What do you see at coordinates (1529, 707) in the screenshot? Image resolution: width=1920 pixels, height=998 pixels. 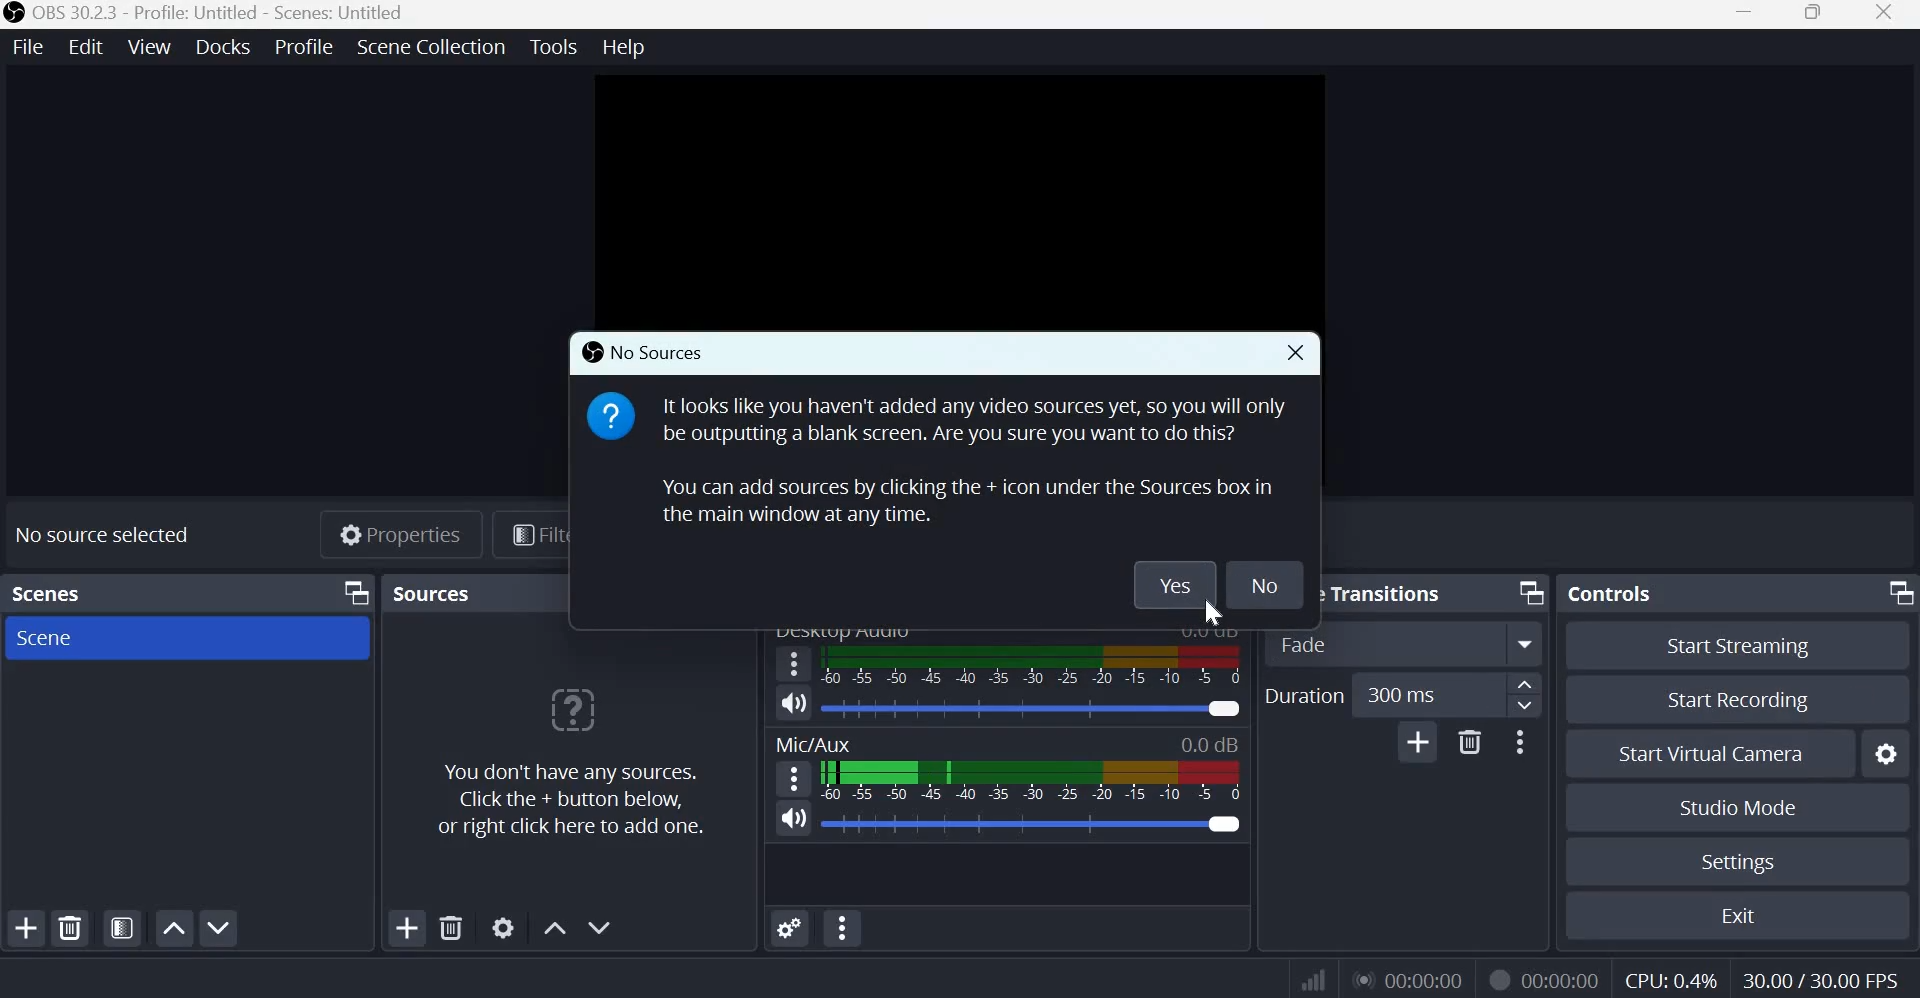 I see `Decrease` at bounding box center [1529, 707].